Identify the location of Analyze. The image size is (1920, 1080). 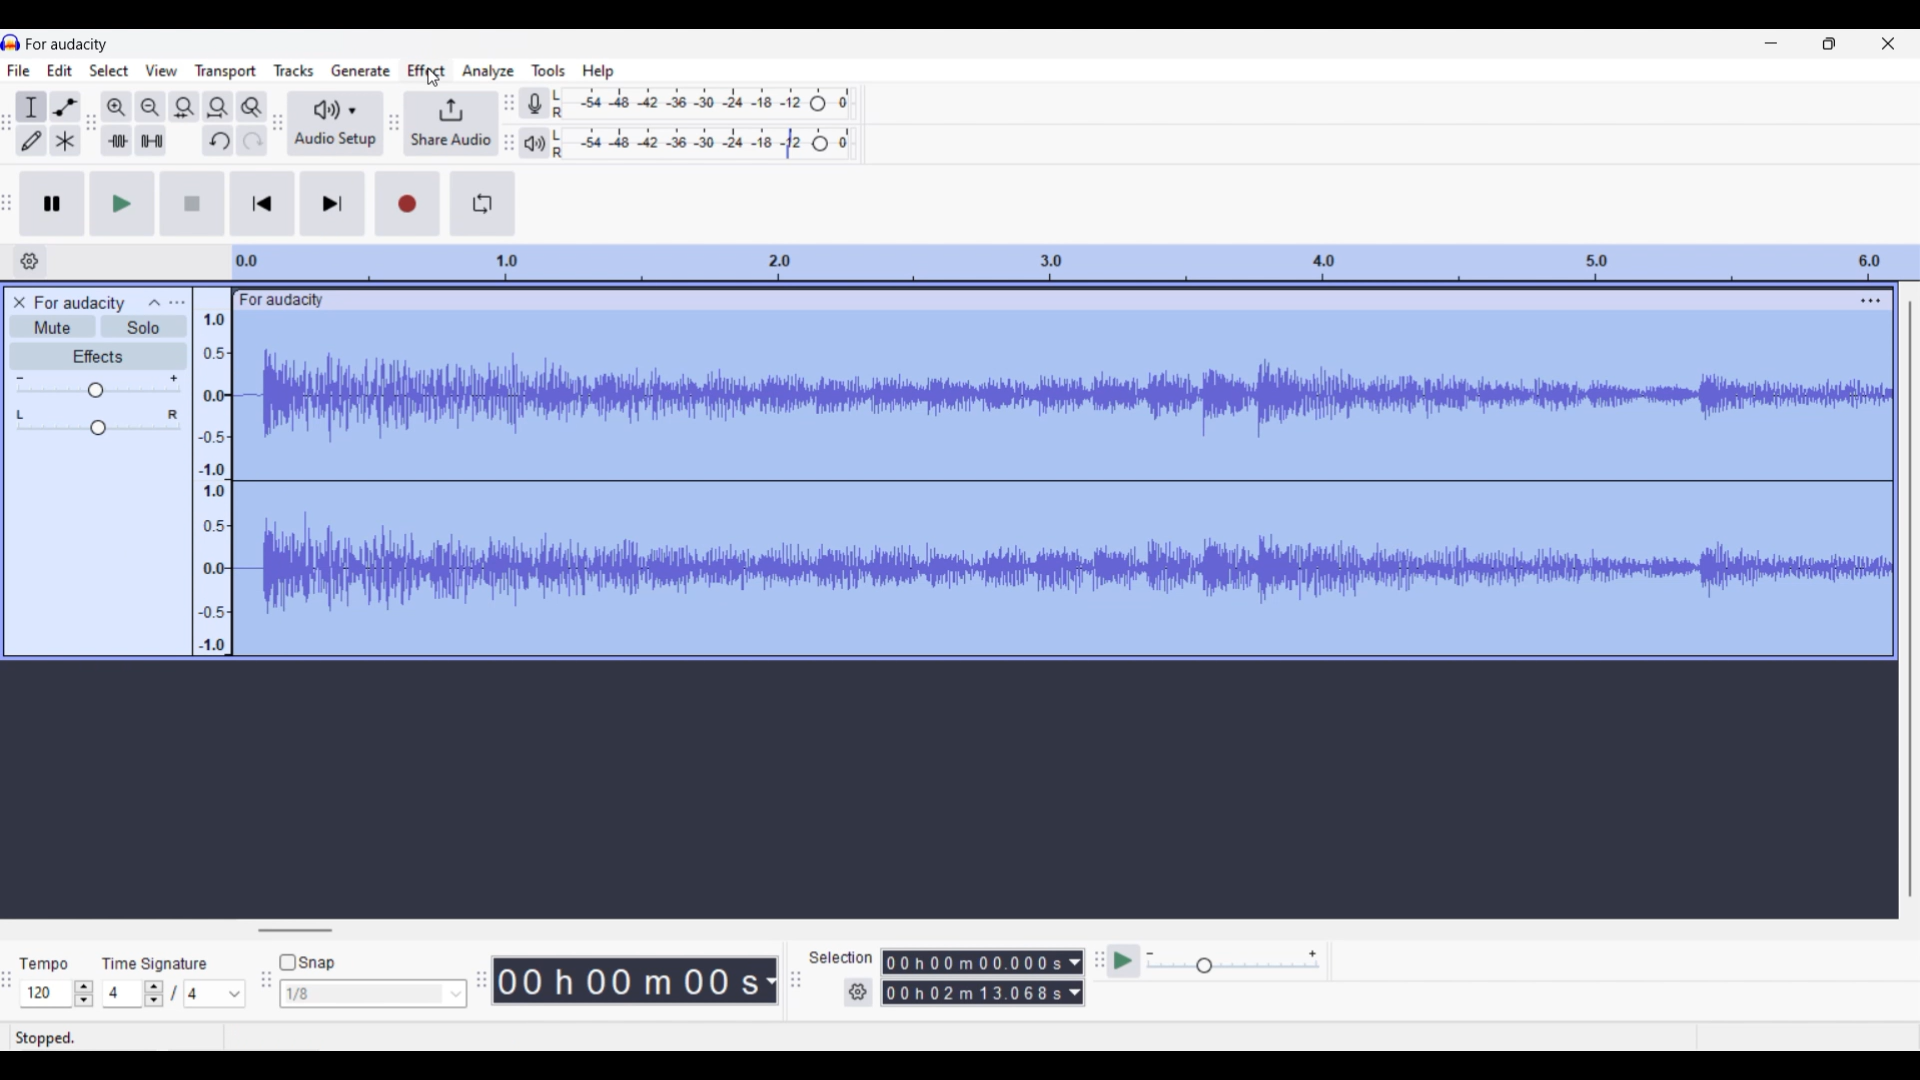
(487, 71).